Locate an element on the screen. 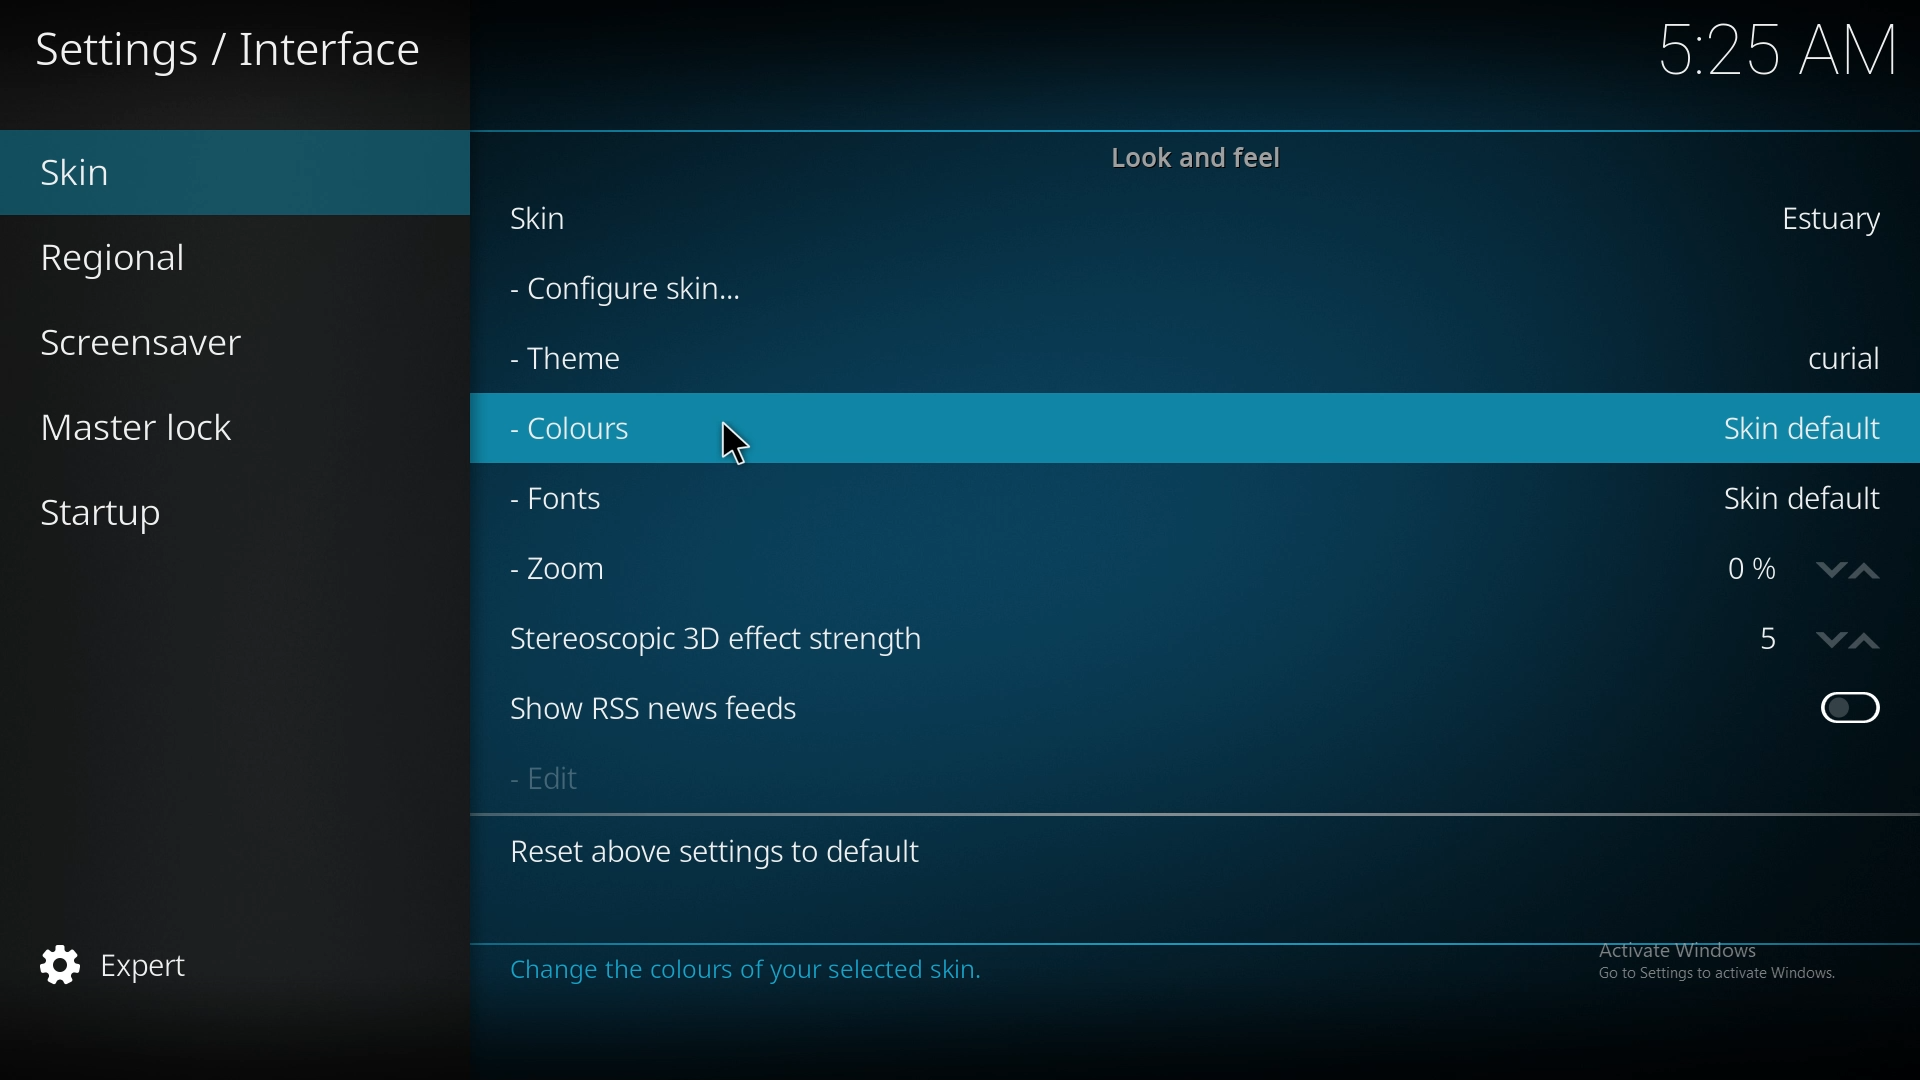 The height and width of the screenshot is (1080, 1920). strereoscopic 3d effect strength is located at coordinates (1762, 643).